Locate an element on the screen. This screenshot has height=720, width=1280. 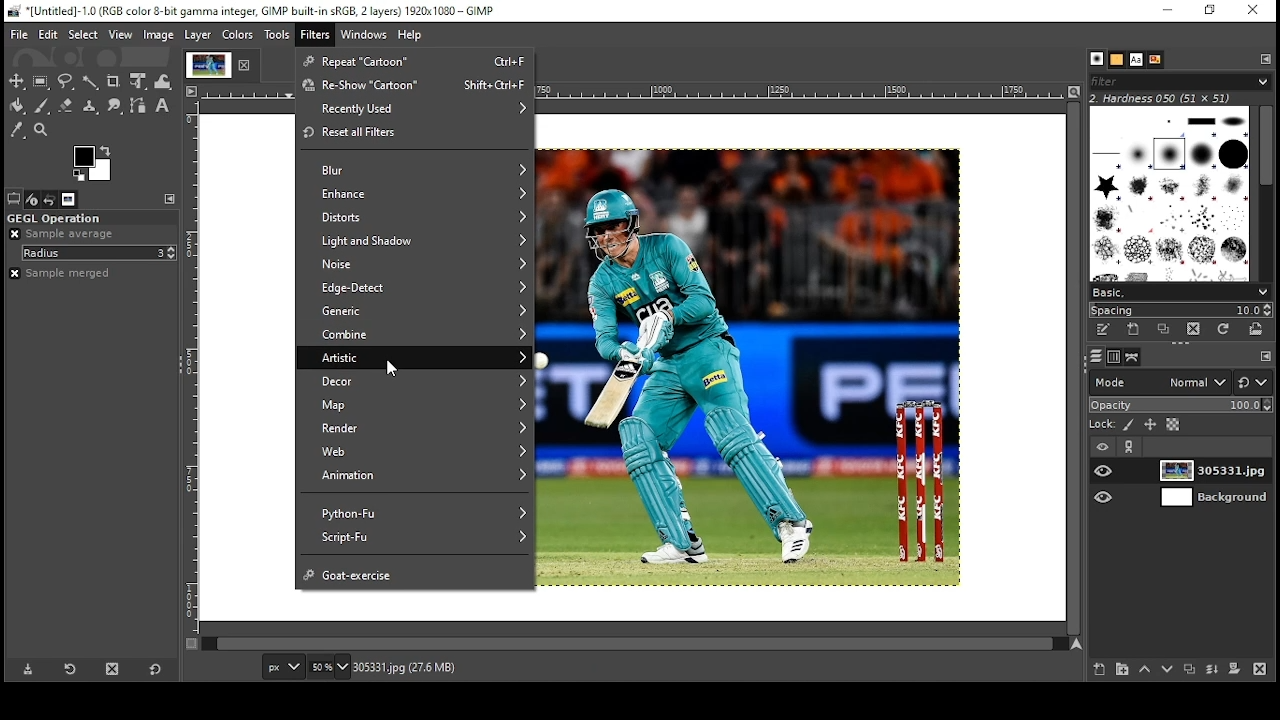
paths tool is located at coordinates (139, 105).